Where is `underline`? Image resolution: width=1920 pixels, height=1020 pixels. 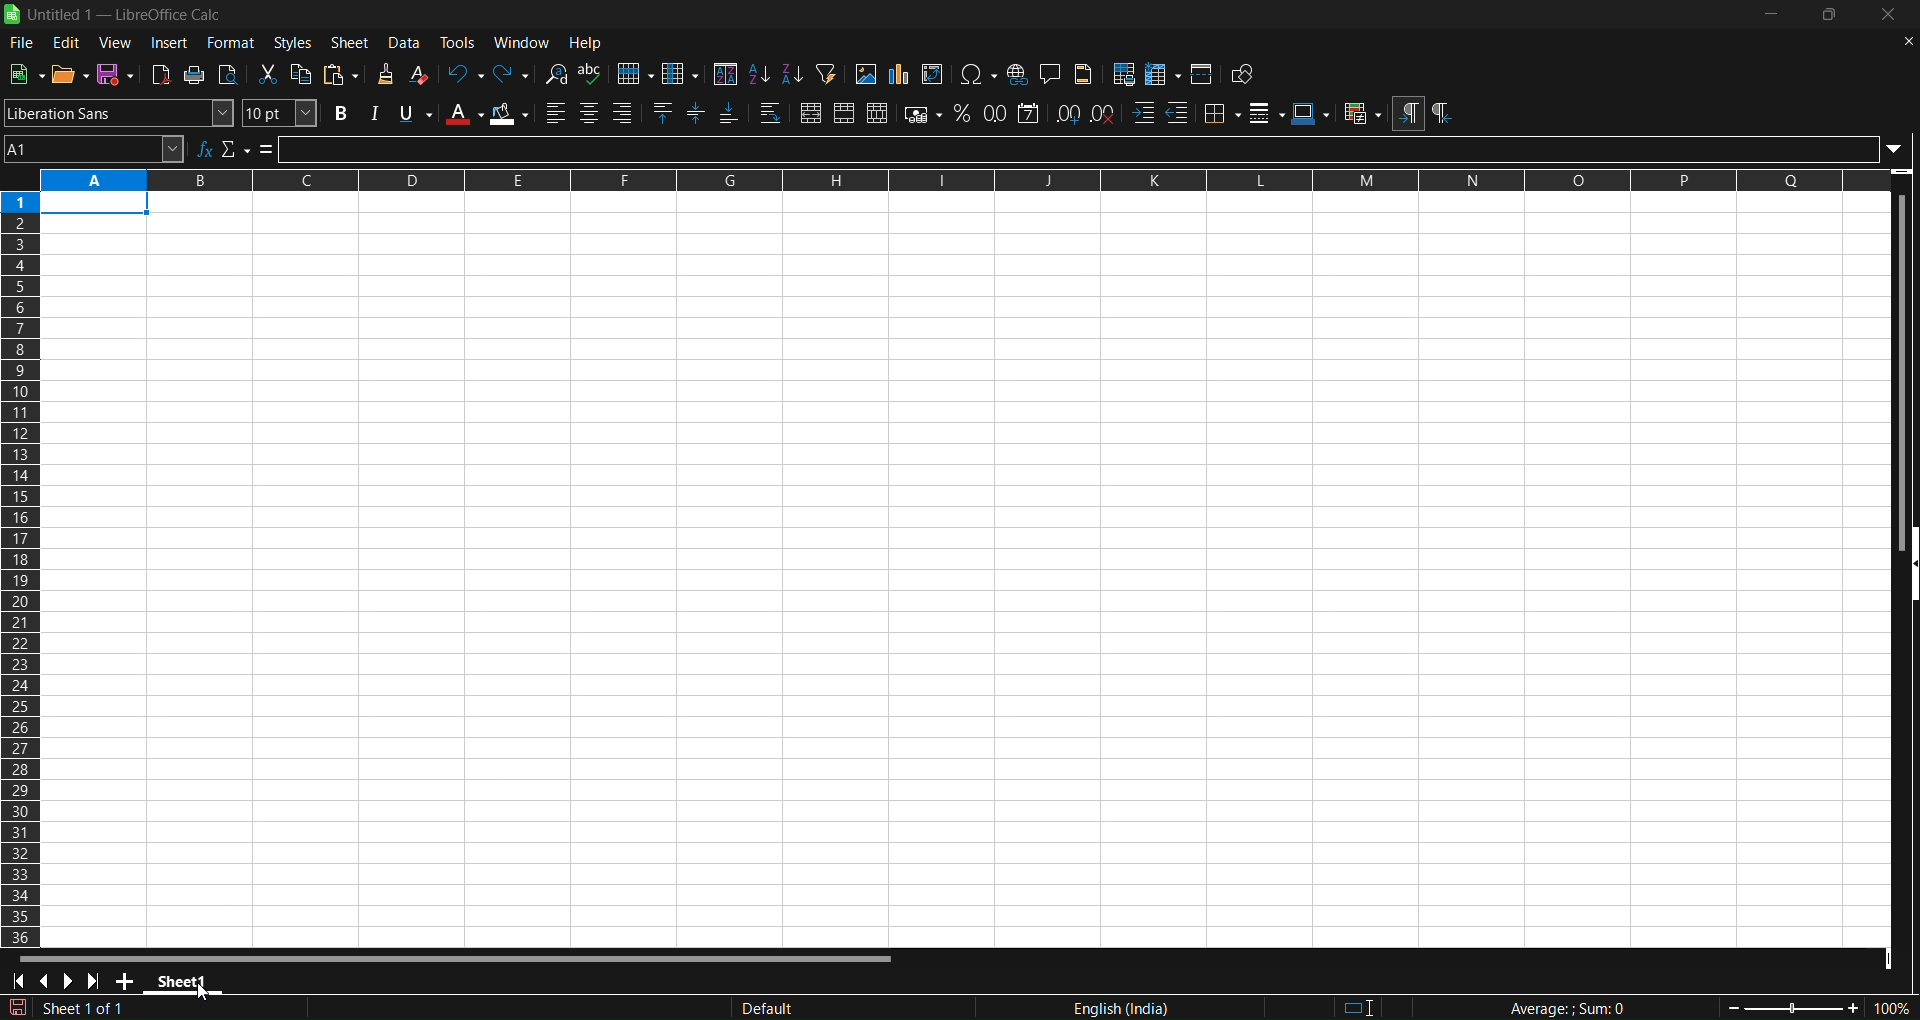 underline is located at coordinates (415, 114).